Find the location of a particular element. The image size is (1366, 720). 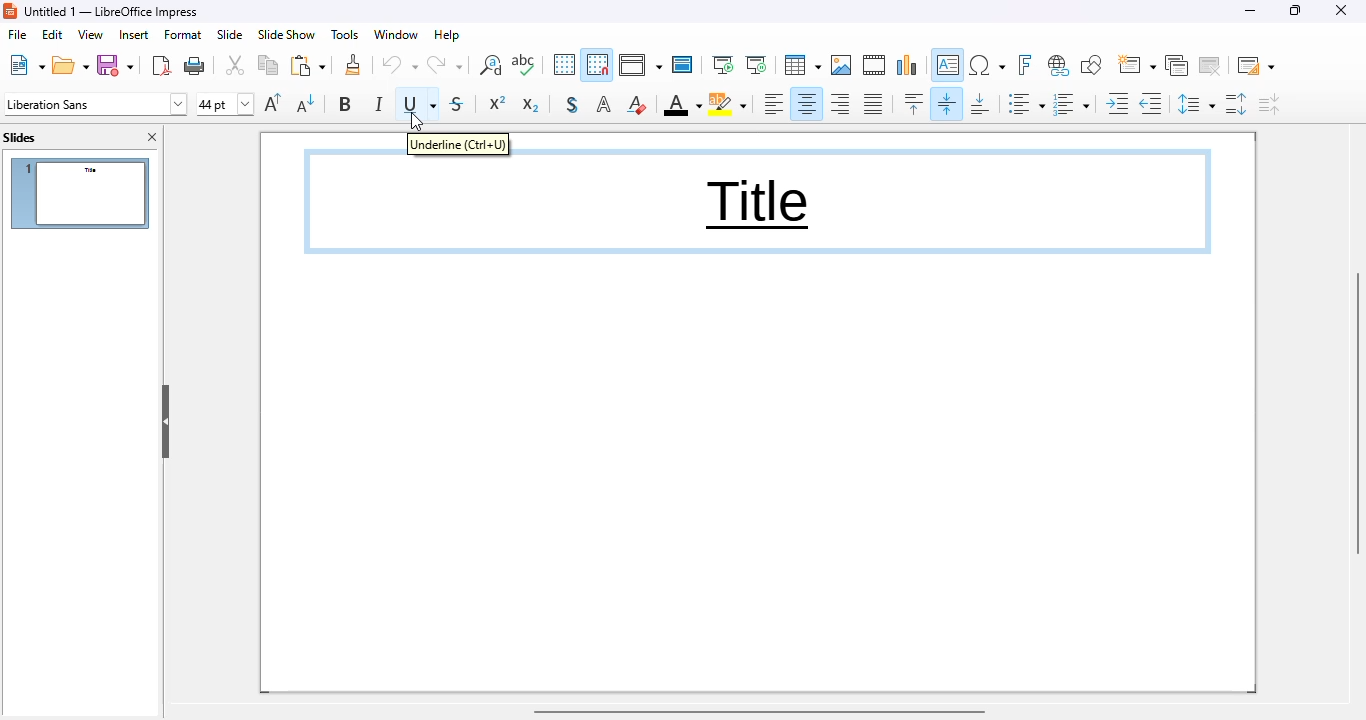

table is located at coordinates (802, 65).